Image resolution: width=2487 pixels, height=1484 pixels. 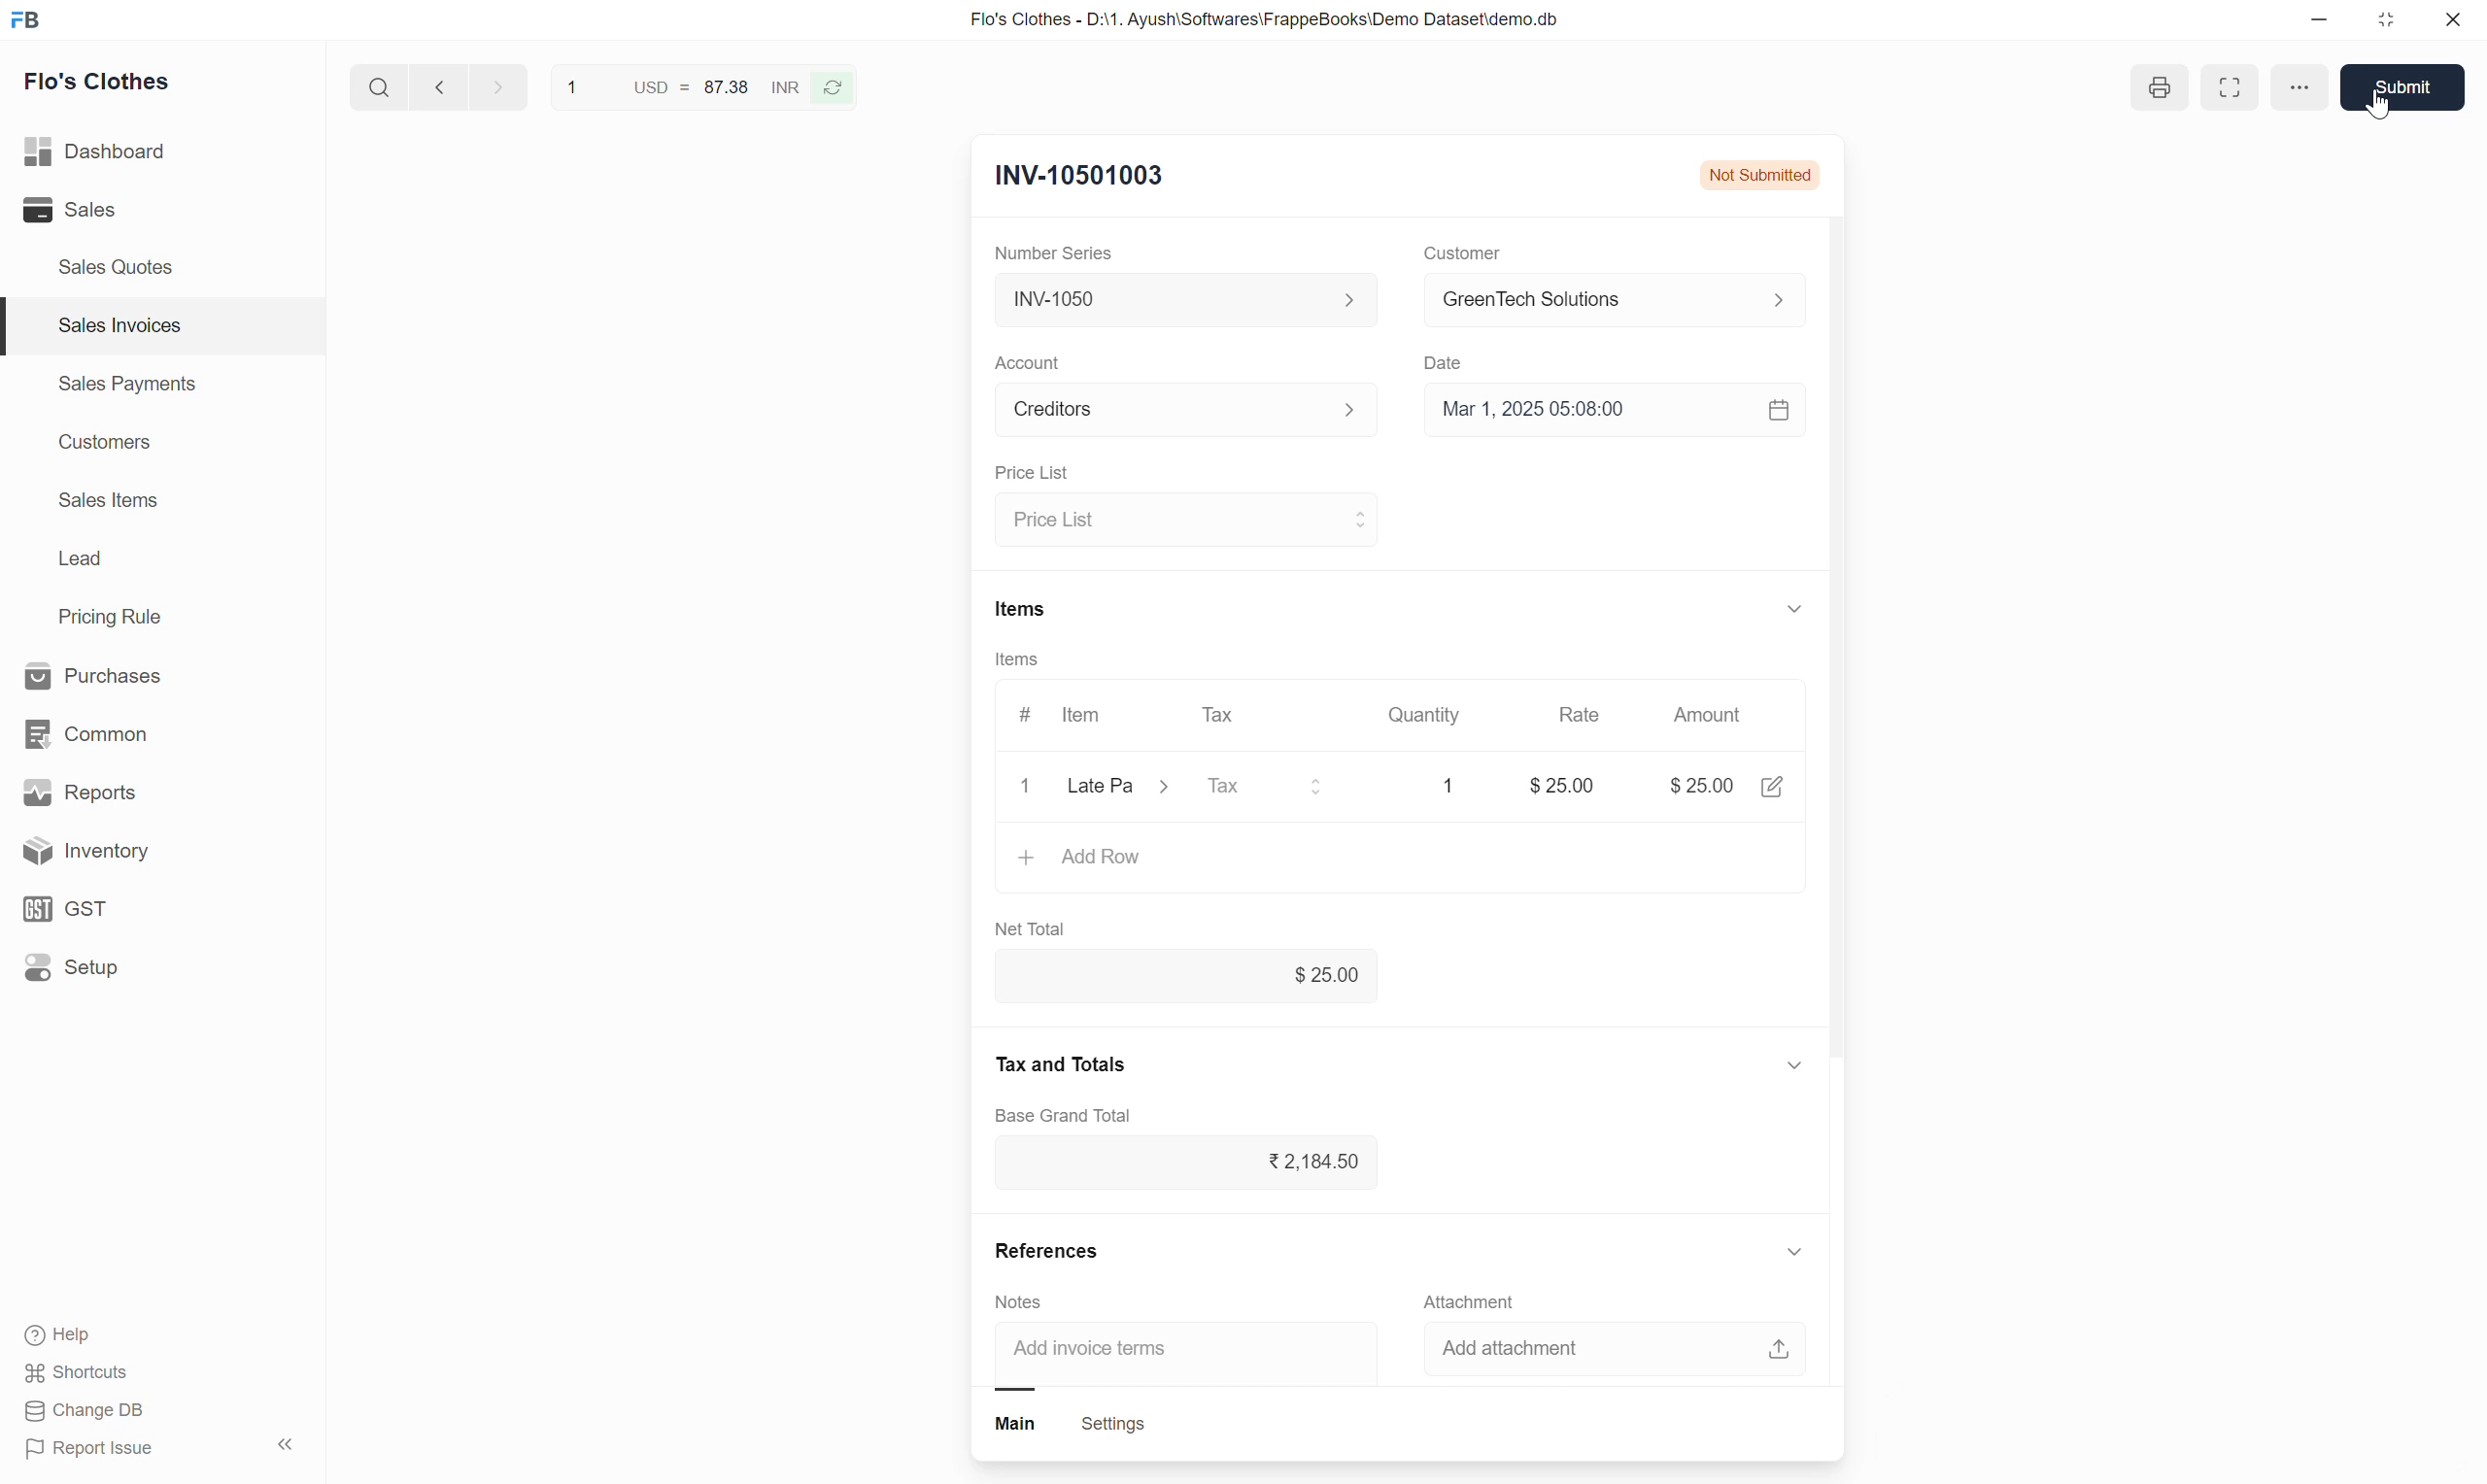 I want to click on Flo's Clothes - D:\1. Ayush\Softwares\FrappeBooks\Demo Dataset\demo.db, so click(x=1283, y=22).